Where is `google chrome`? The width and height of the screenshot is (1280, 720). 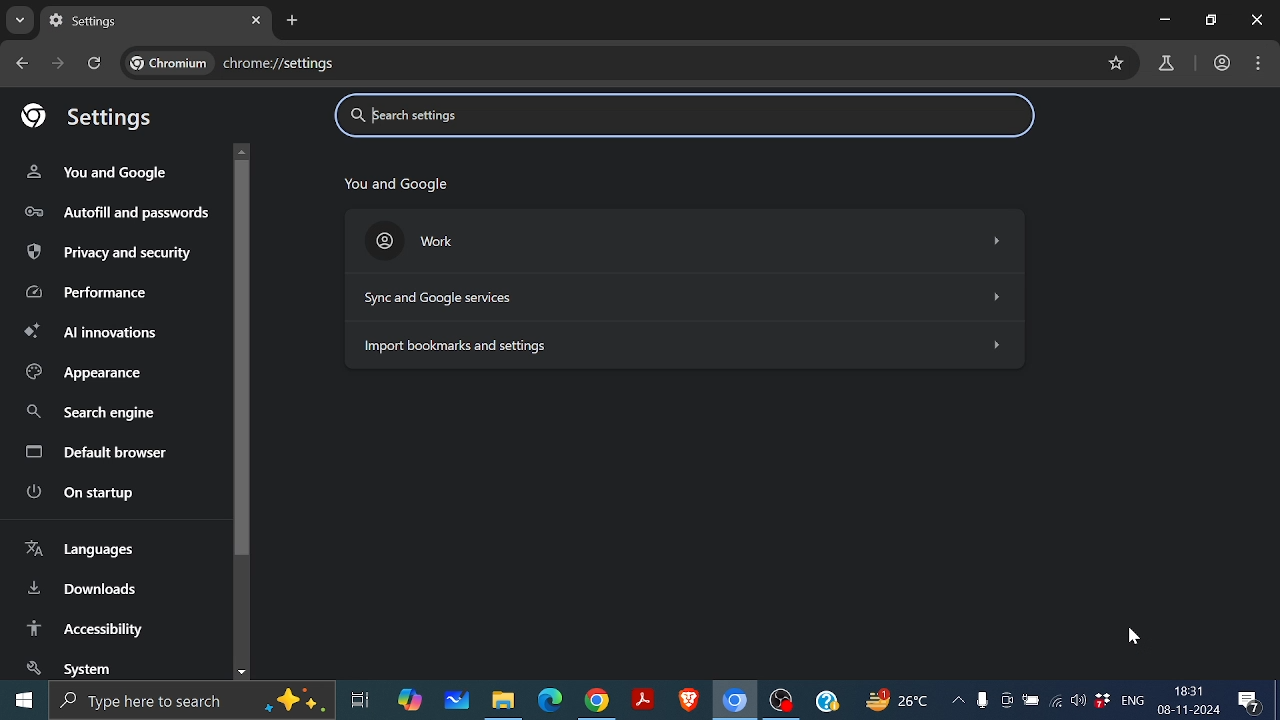 google chrome is located at coordinates (596, 701).